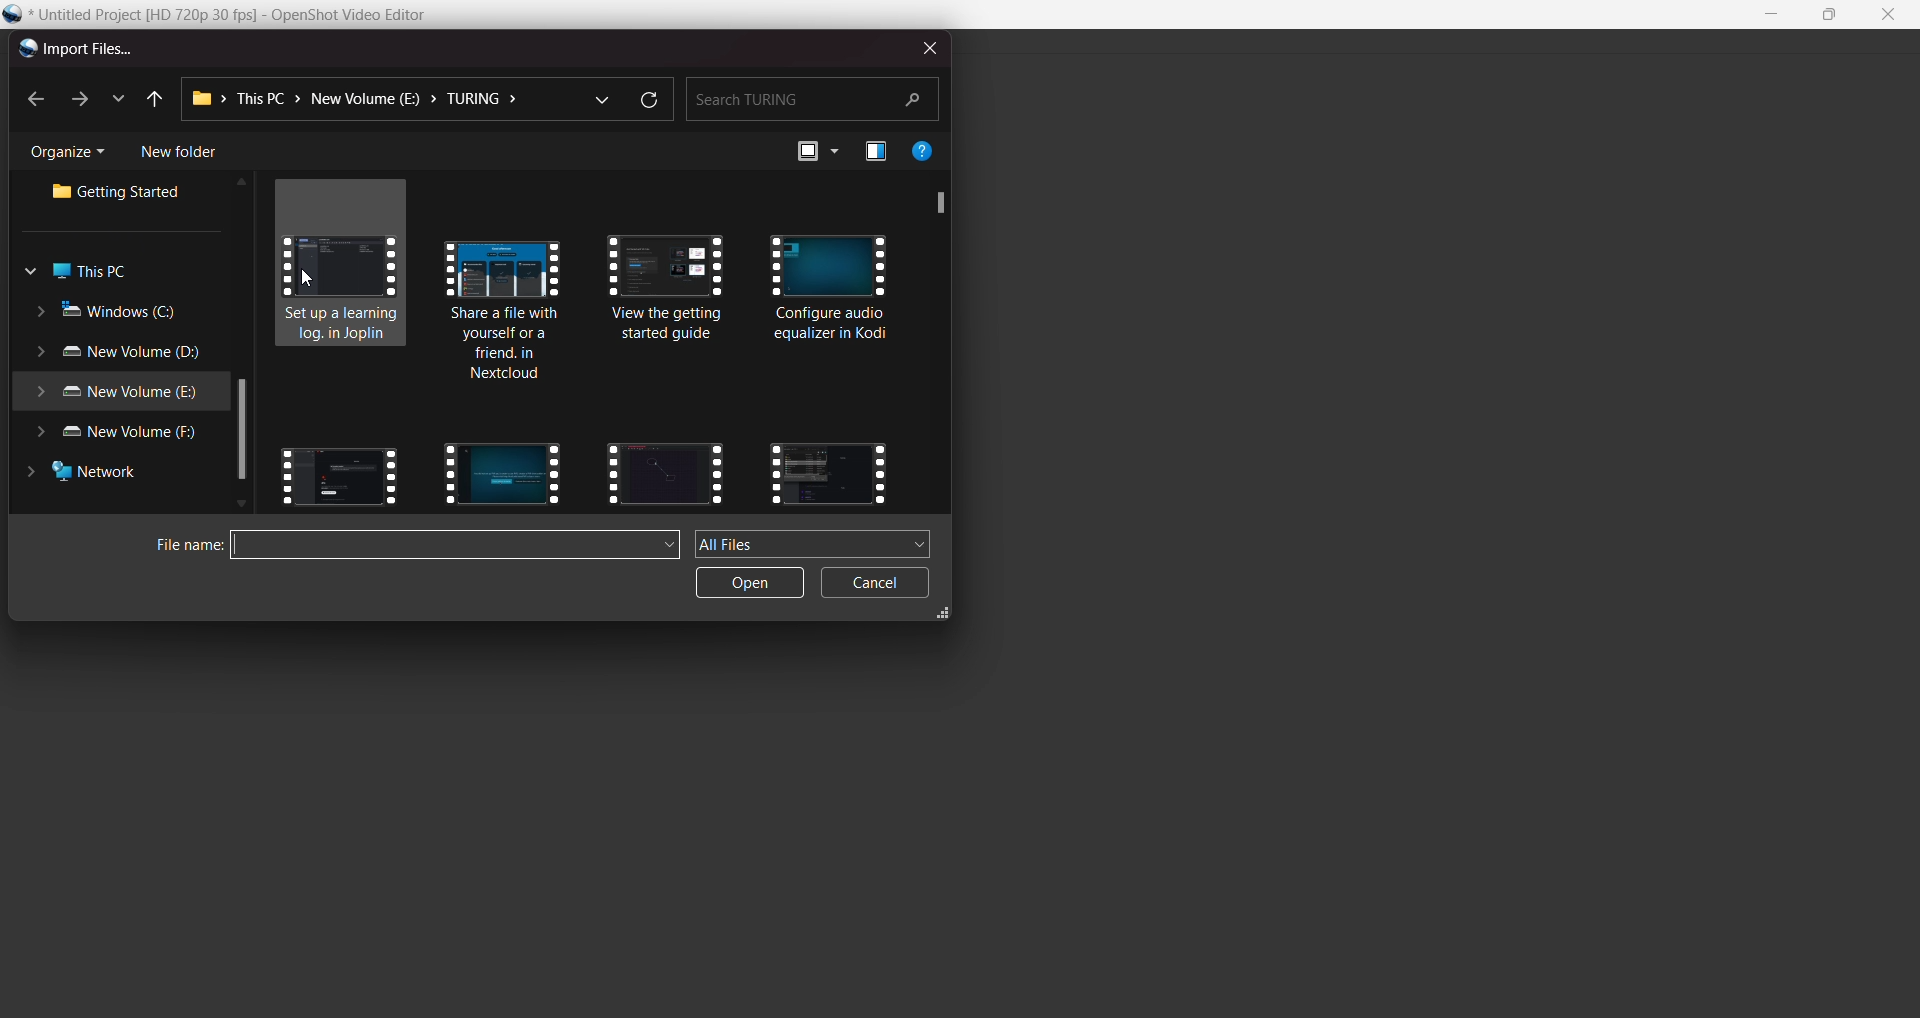  I want to click on videos, so click(339, 471).